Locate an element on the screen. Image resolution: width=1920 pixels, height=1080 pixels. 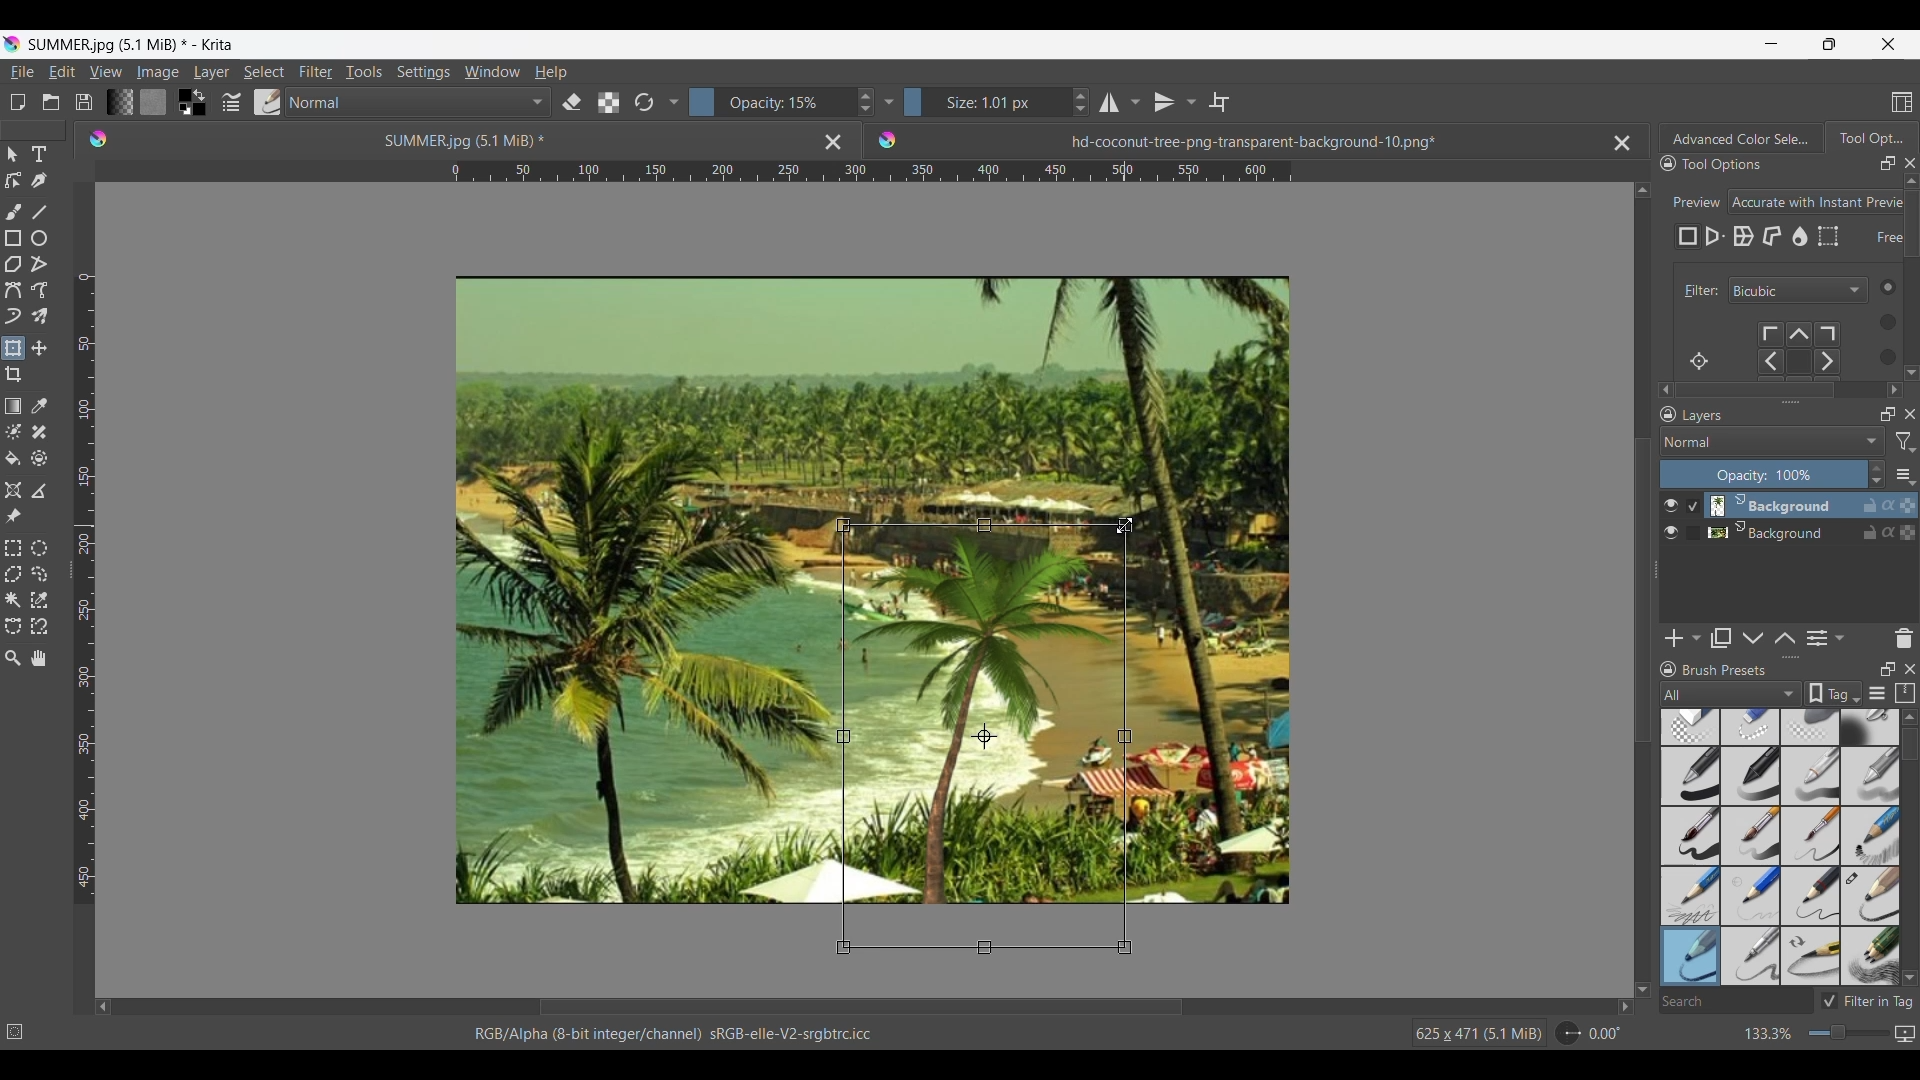
hd-coconut-tree-png-transparent-background-10.png* is located at coordinates (1207, 136).